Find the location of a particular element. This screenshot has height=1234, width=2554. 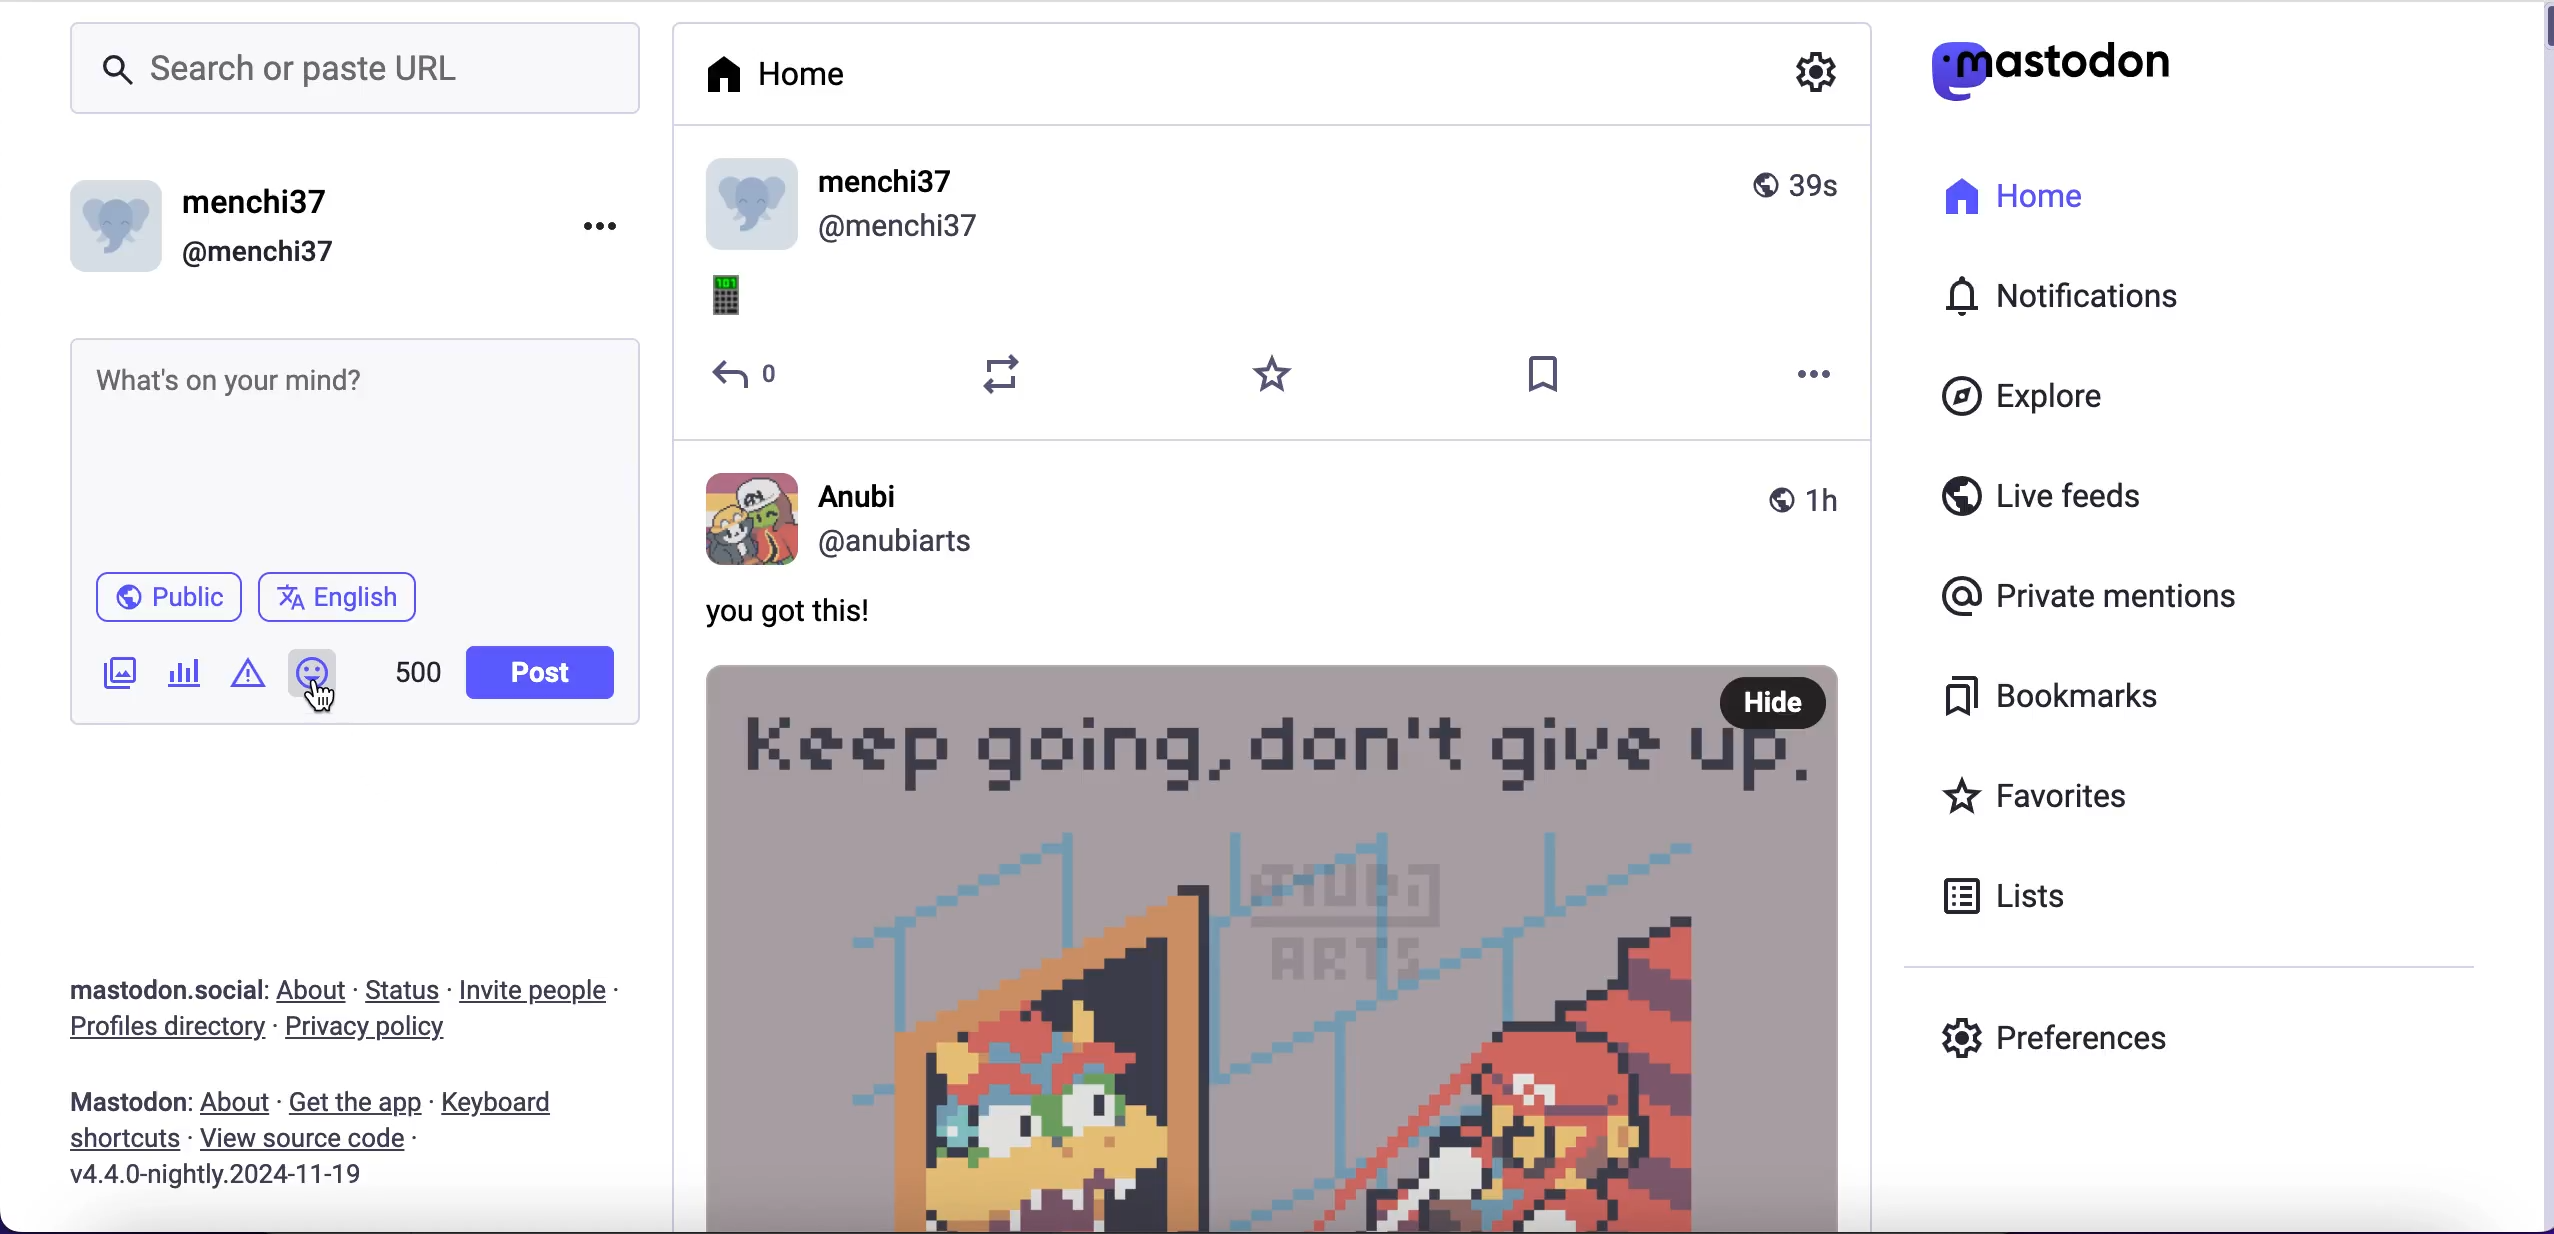

preferences is located at coordinates (2066, 1035).